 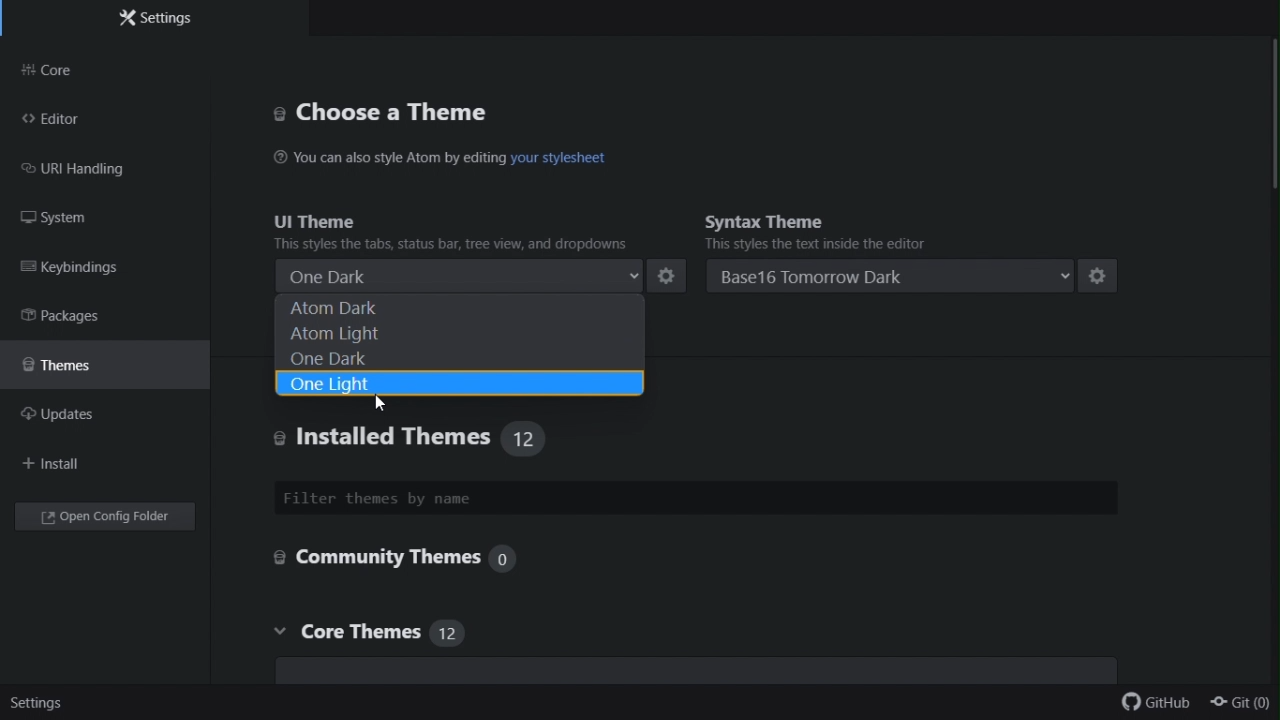 What do you see at coordinates (35, 706) in the screenshot?
I see `settings` at bounding box center [35, 706].